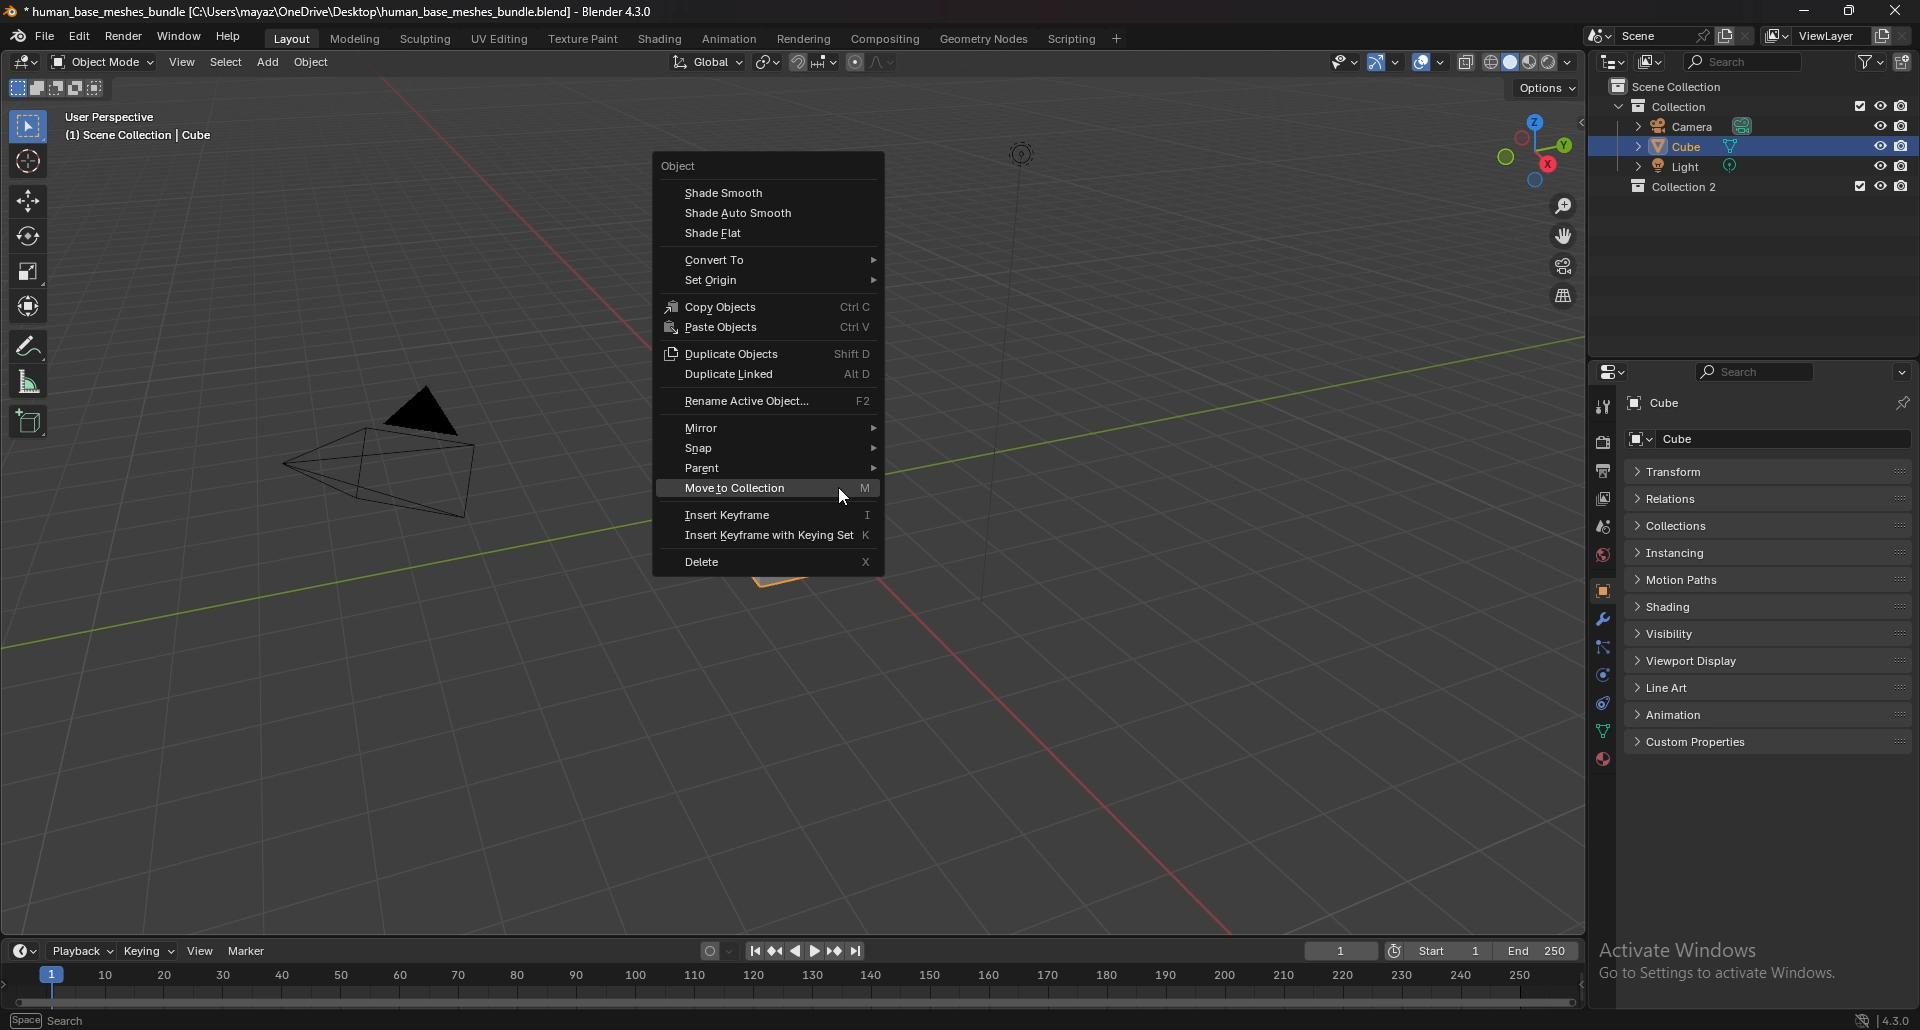 This screenshot has height=1030, width=1920. Describe the element at coordinates (1879, 165) in the screenshot. I see `hide in viewport` at that location.